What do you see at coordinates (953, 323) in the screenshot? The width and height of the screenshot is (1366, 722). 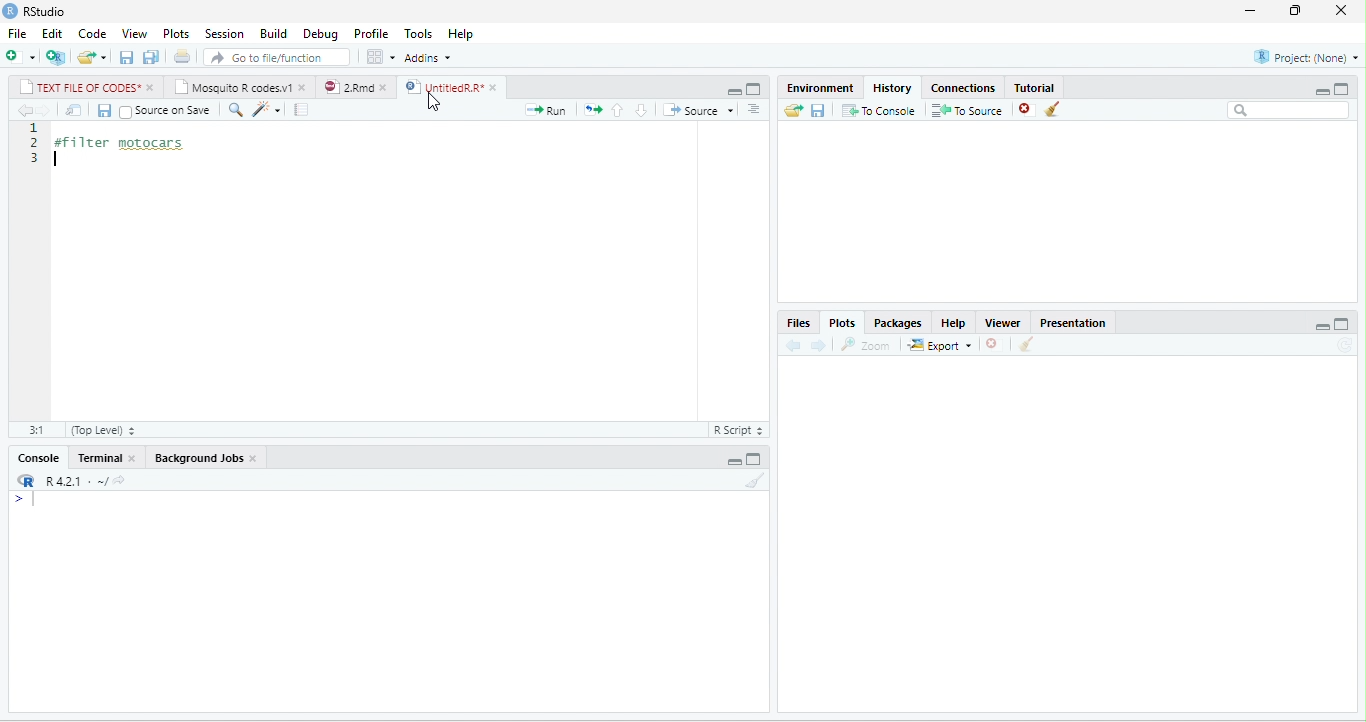 I see `Help` at bounding box center [953, 323].